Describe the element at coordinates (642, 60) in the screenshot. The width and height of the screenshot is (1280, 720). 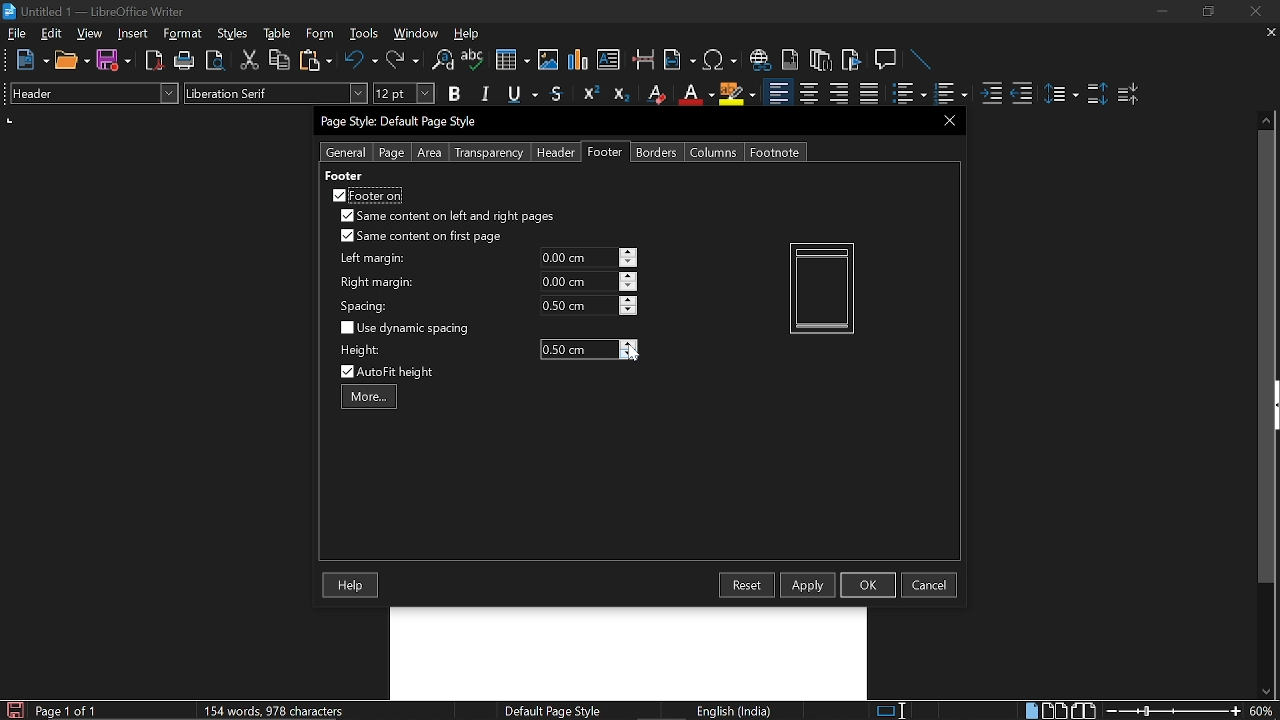
I see `Insert page break` at that location.